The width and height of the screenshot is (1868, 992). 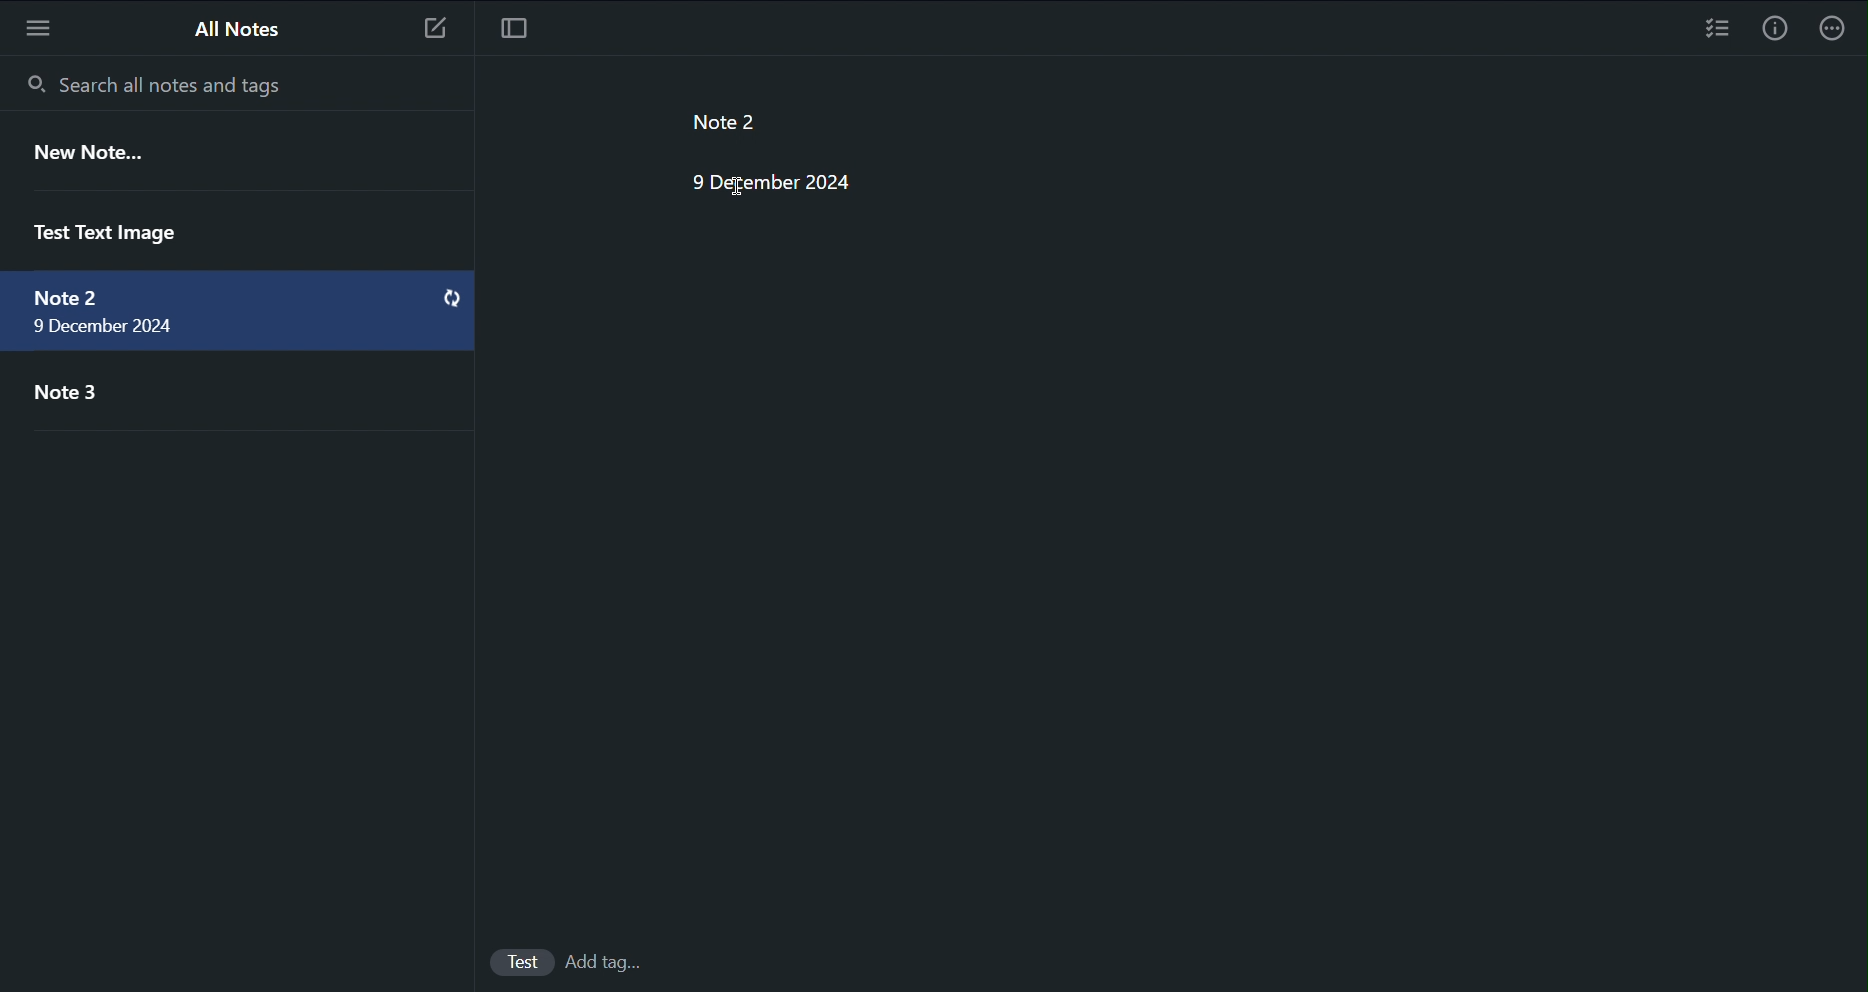 What do you see at coordinates (510, 25) in the screenshot?
I see `Focus Mode` at bounding box center [510, 25].